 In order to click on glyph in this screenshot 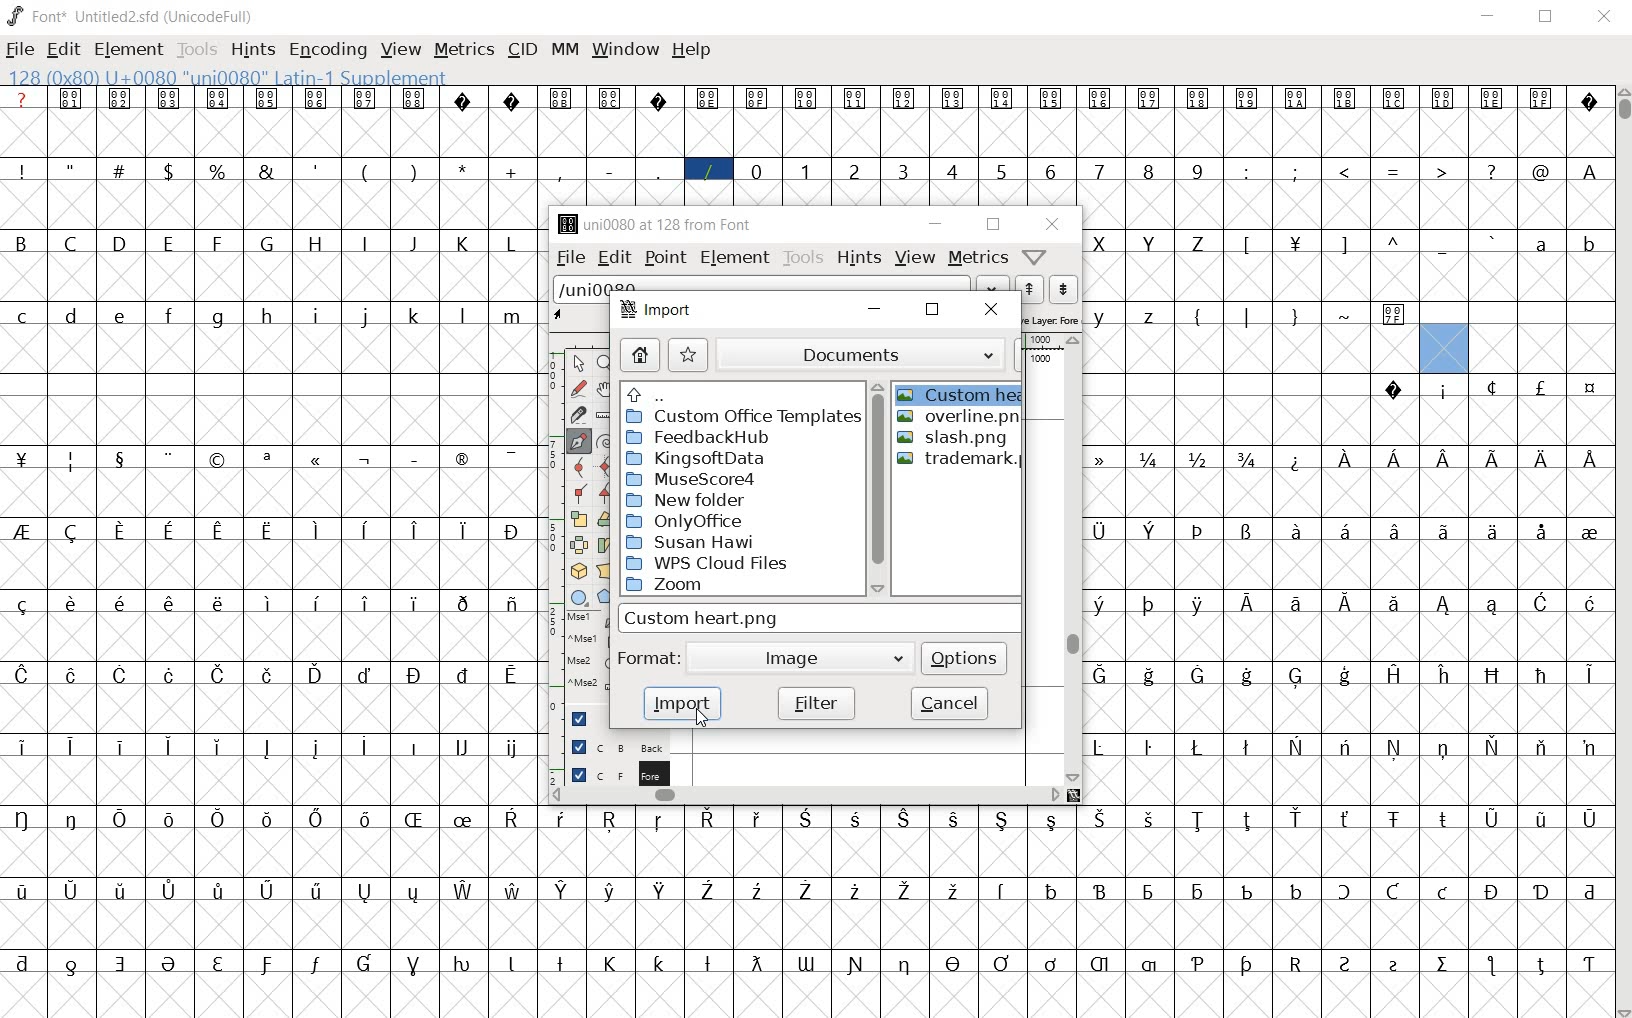, I will do `click(364, 317)`.